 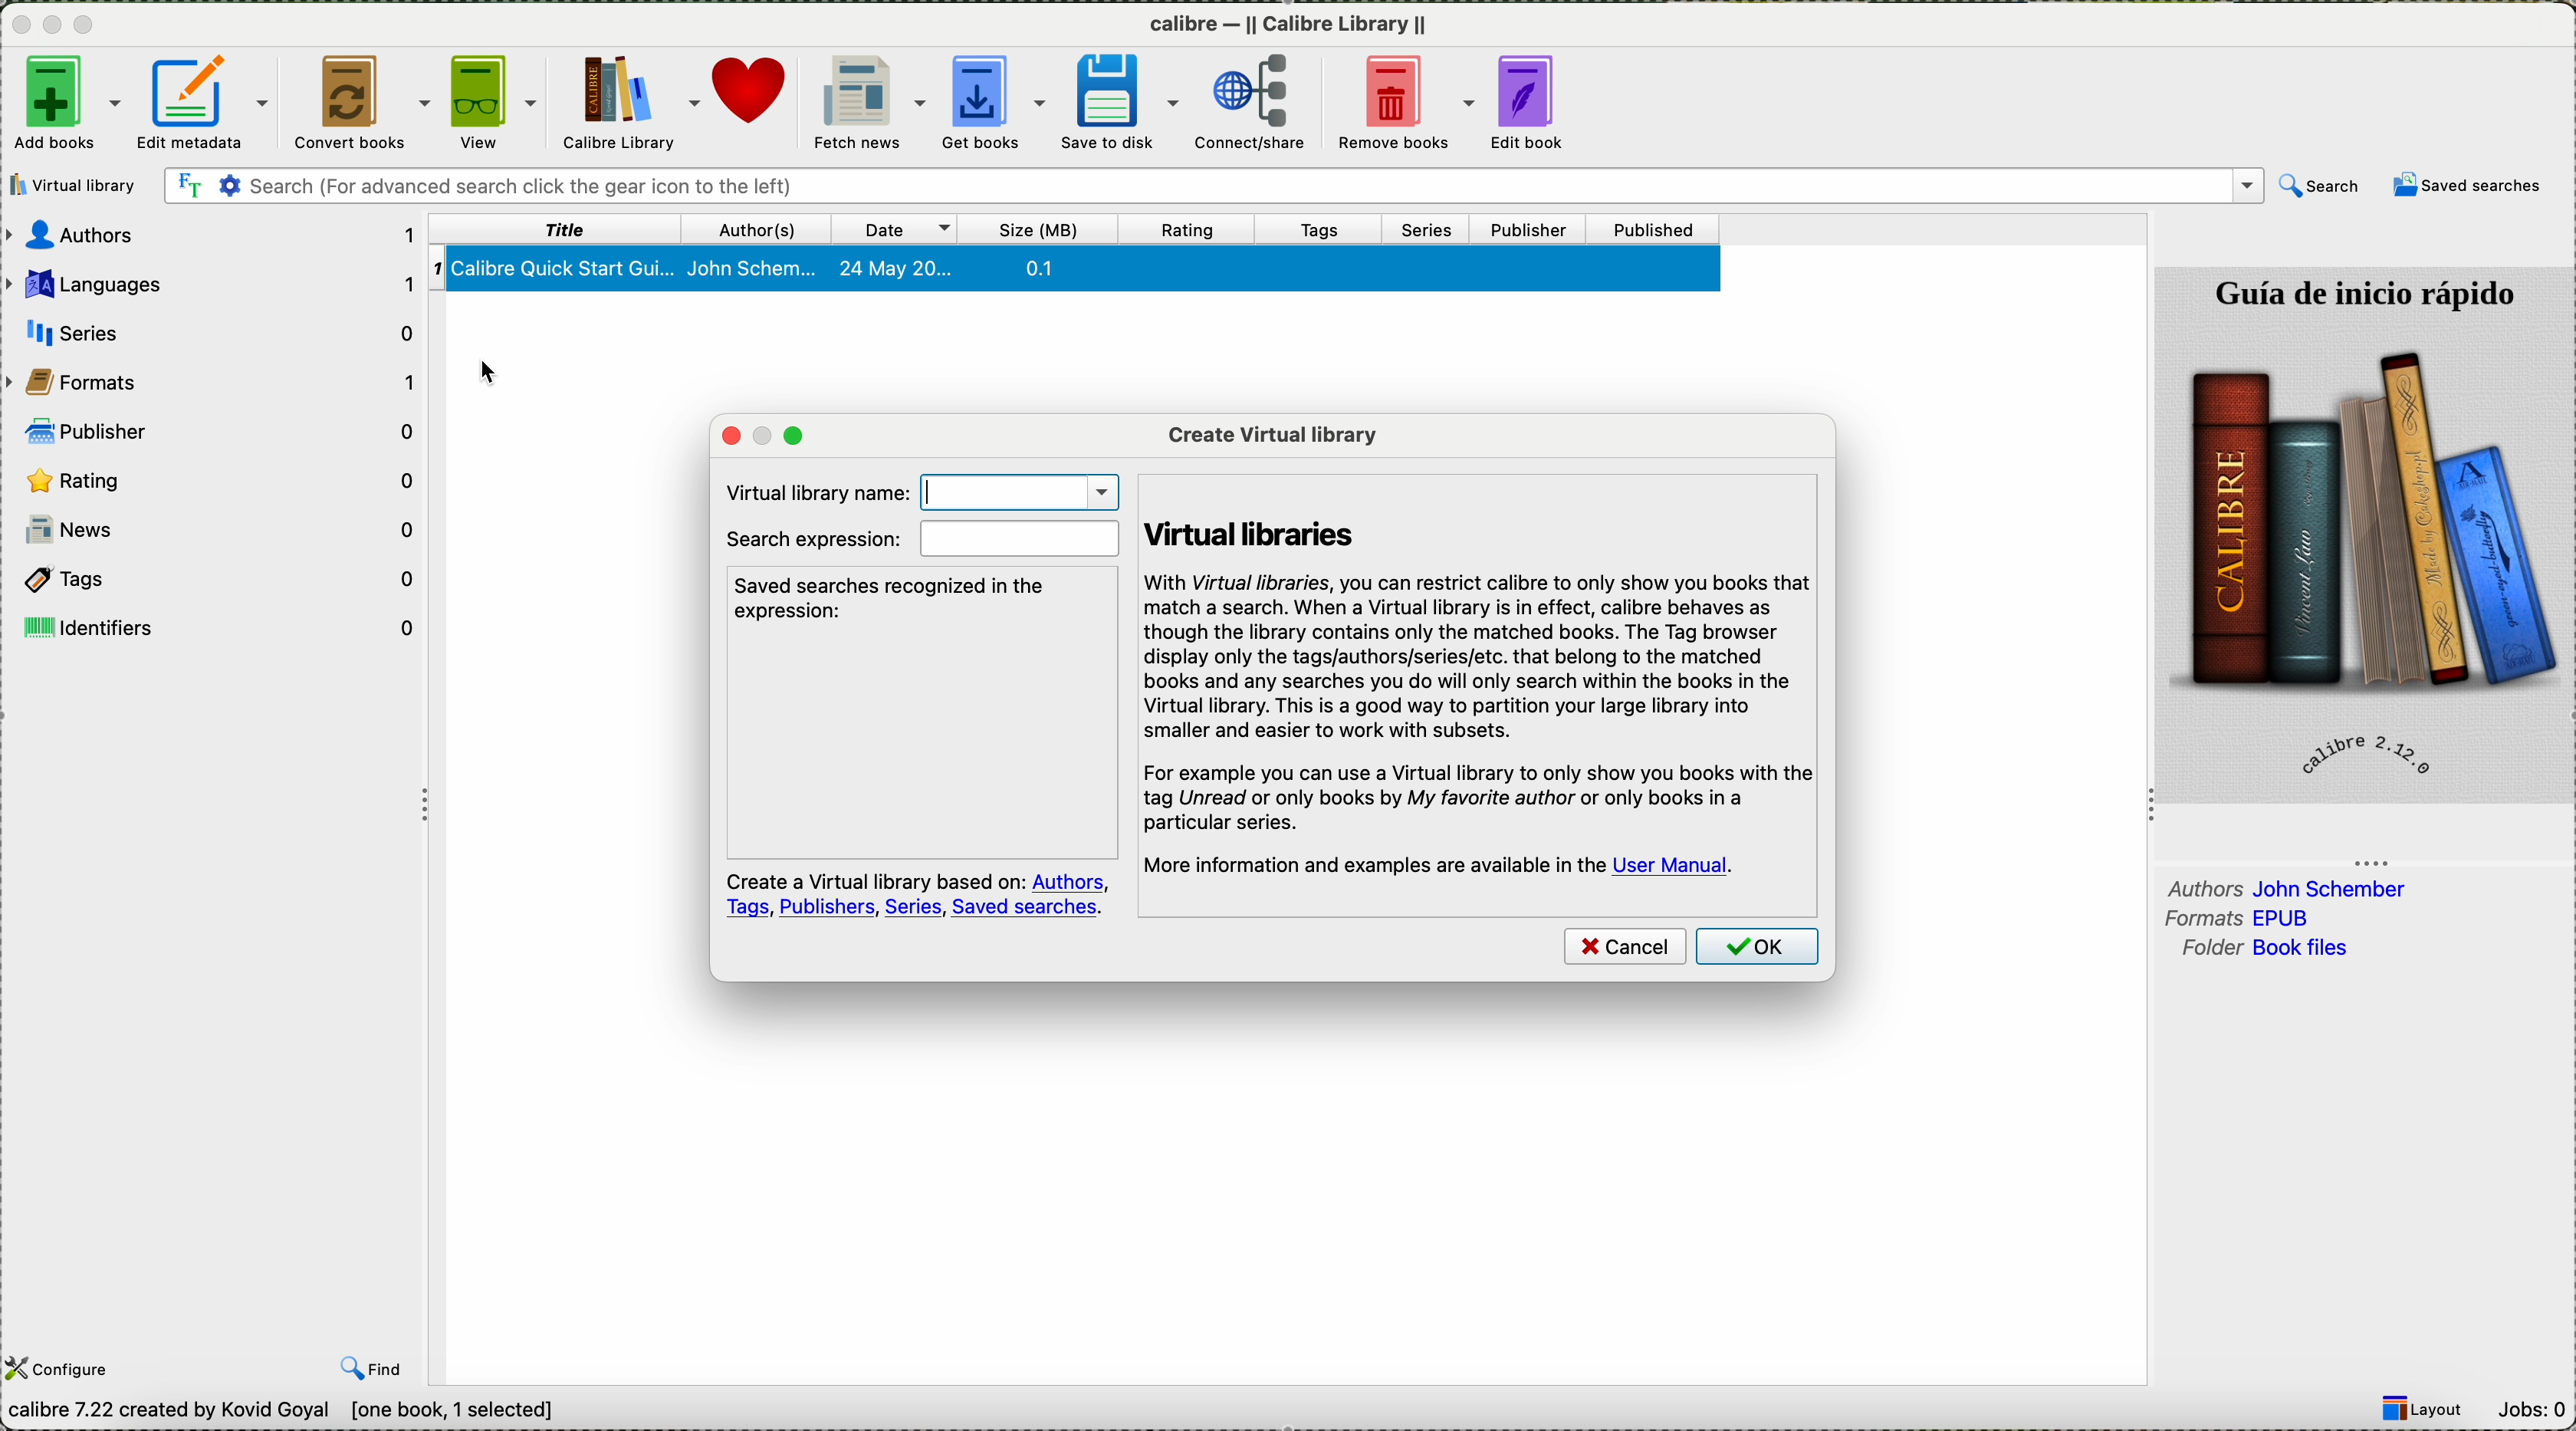 What do you see at coordinates (77, 185) in the screenshot?
I see `click on virtual library` at bounding box center [77, 185].